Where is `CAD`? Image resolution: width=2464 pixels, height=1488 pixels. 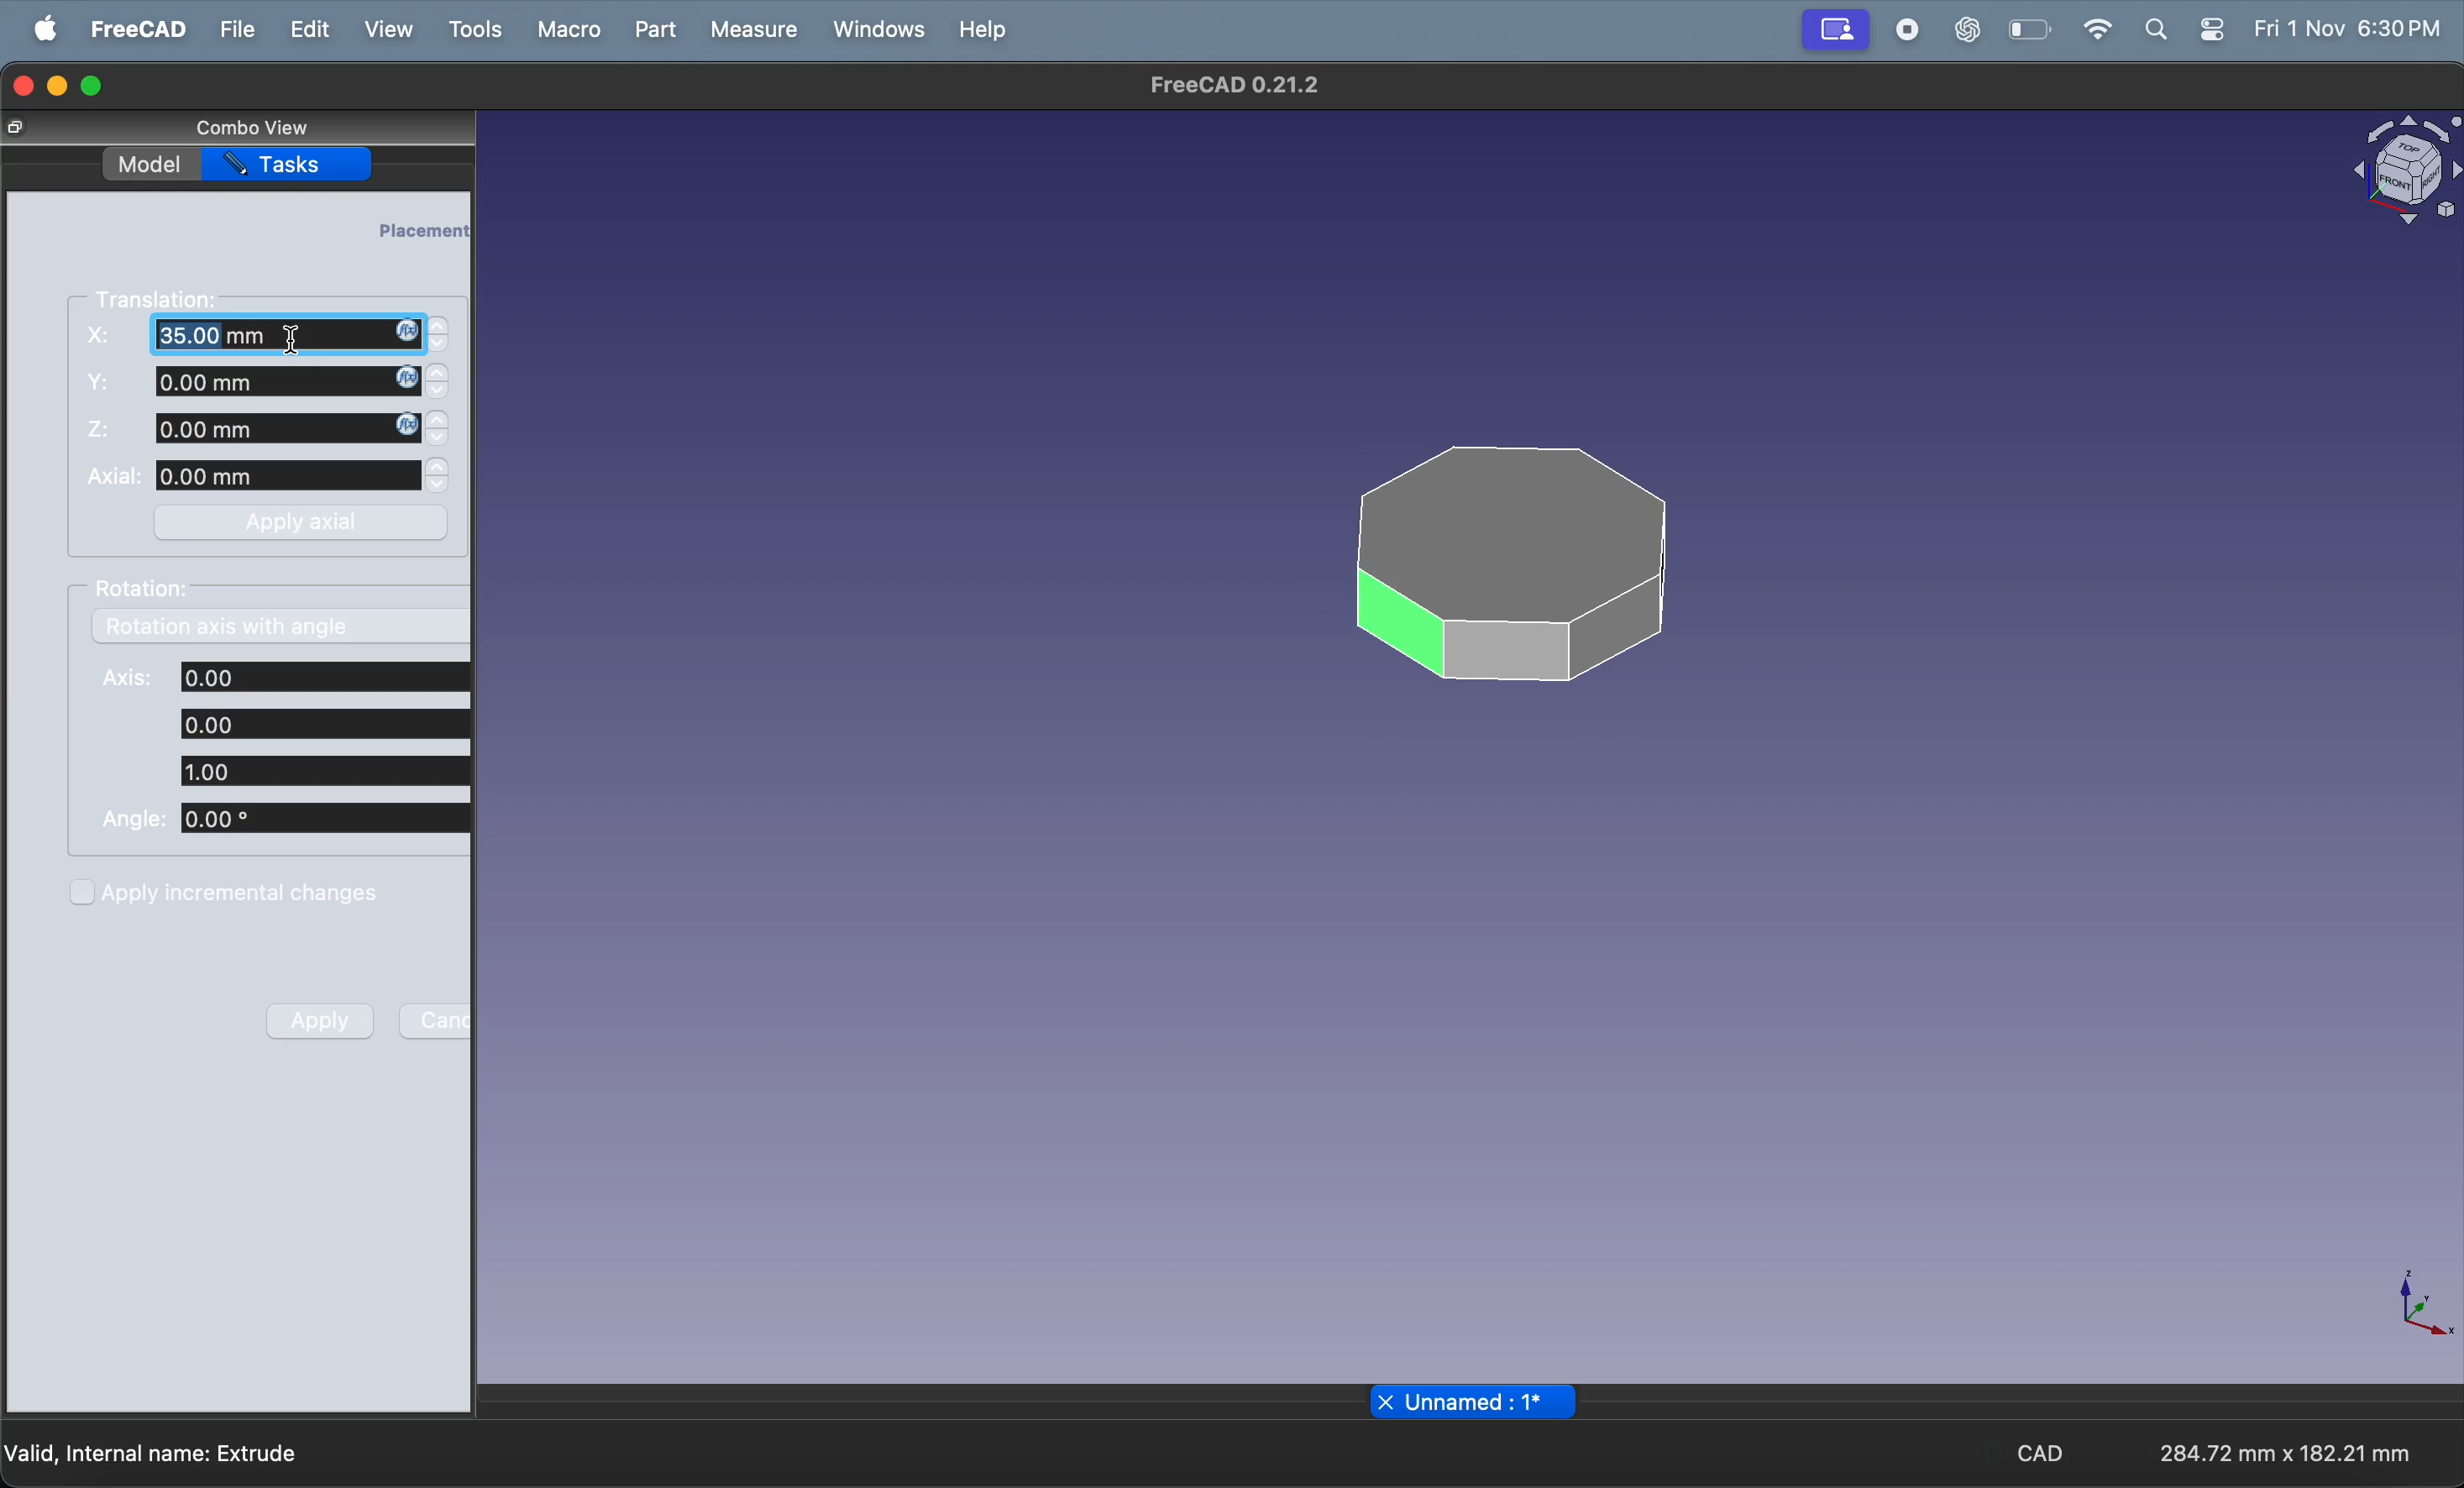 CAD is located at coordinates (2039, 1454).